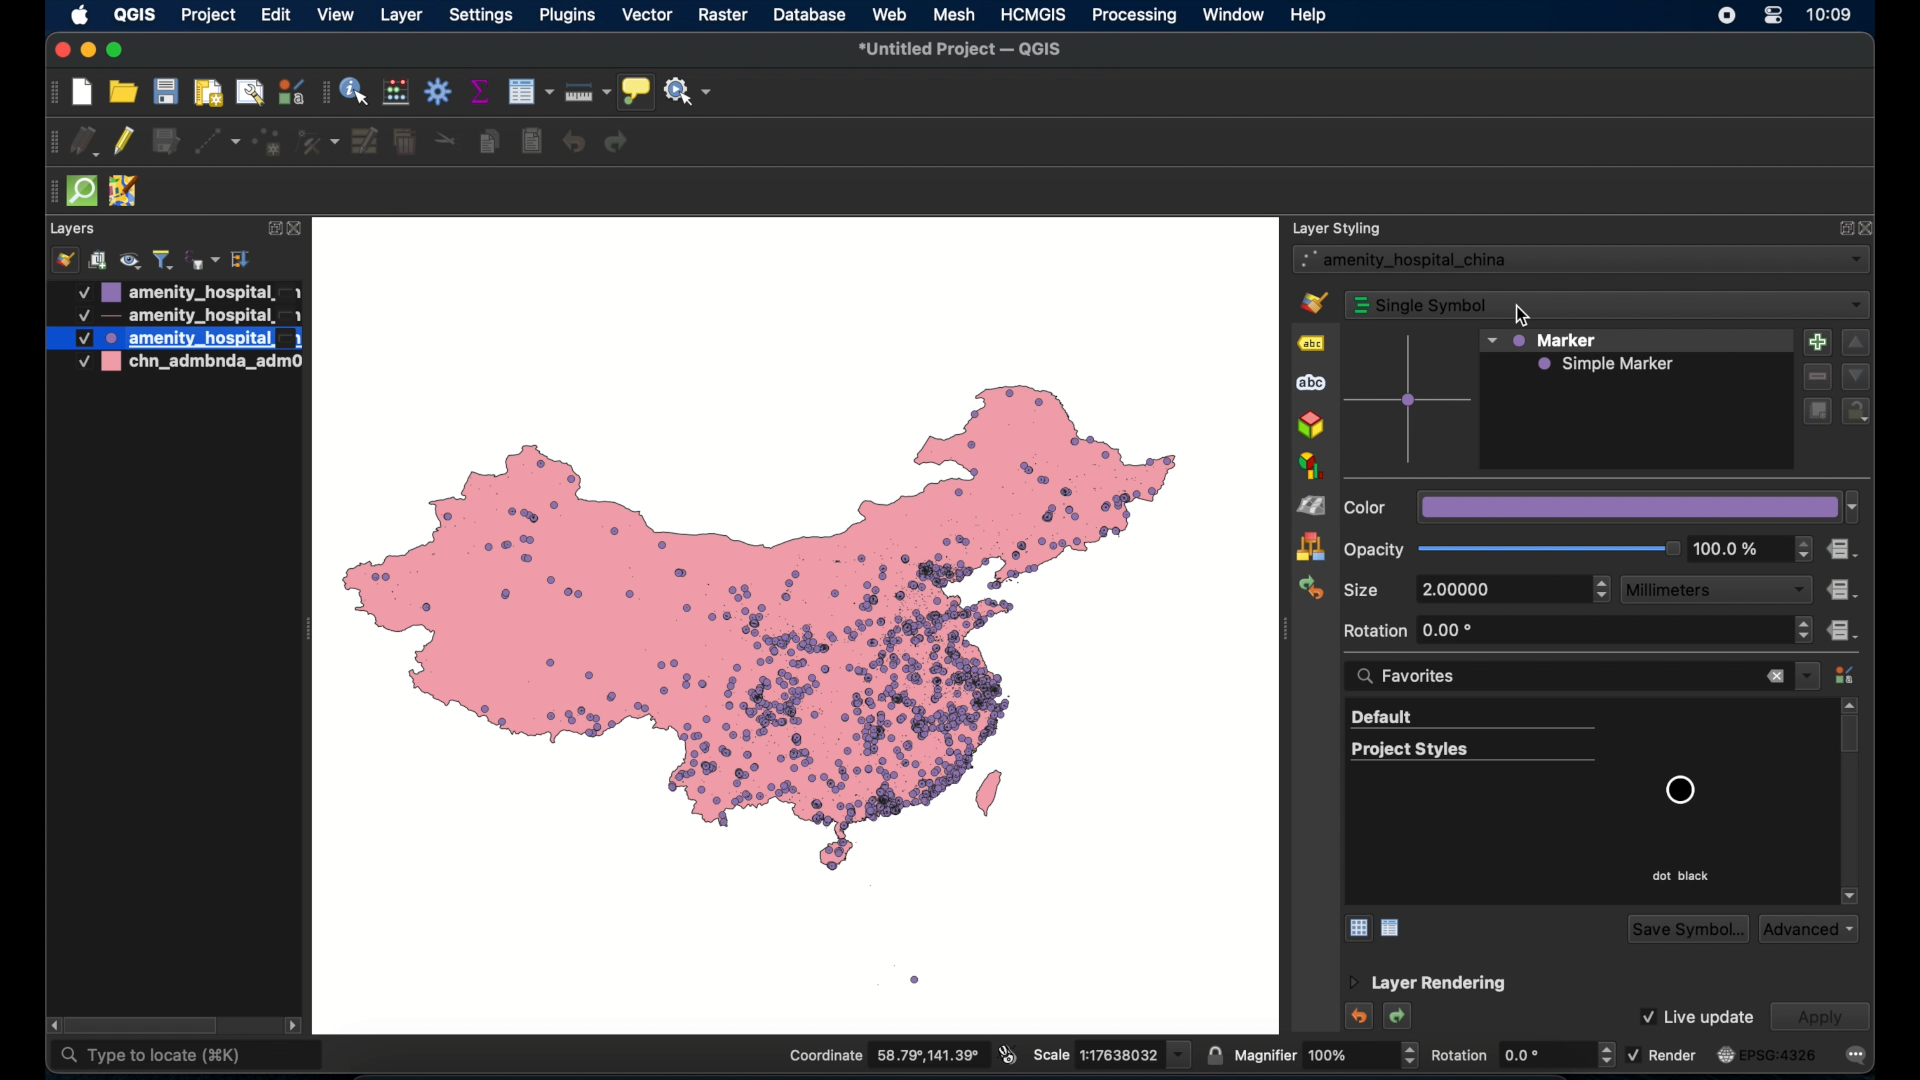  I want to click on remove, so click(1815, 377).